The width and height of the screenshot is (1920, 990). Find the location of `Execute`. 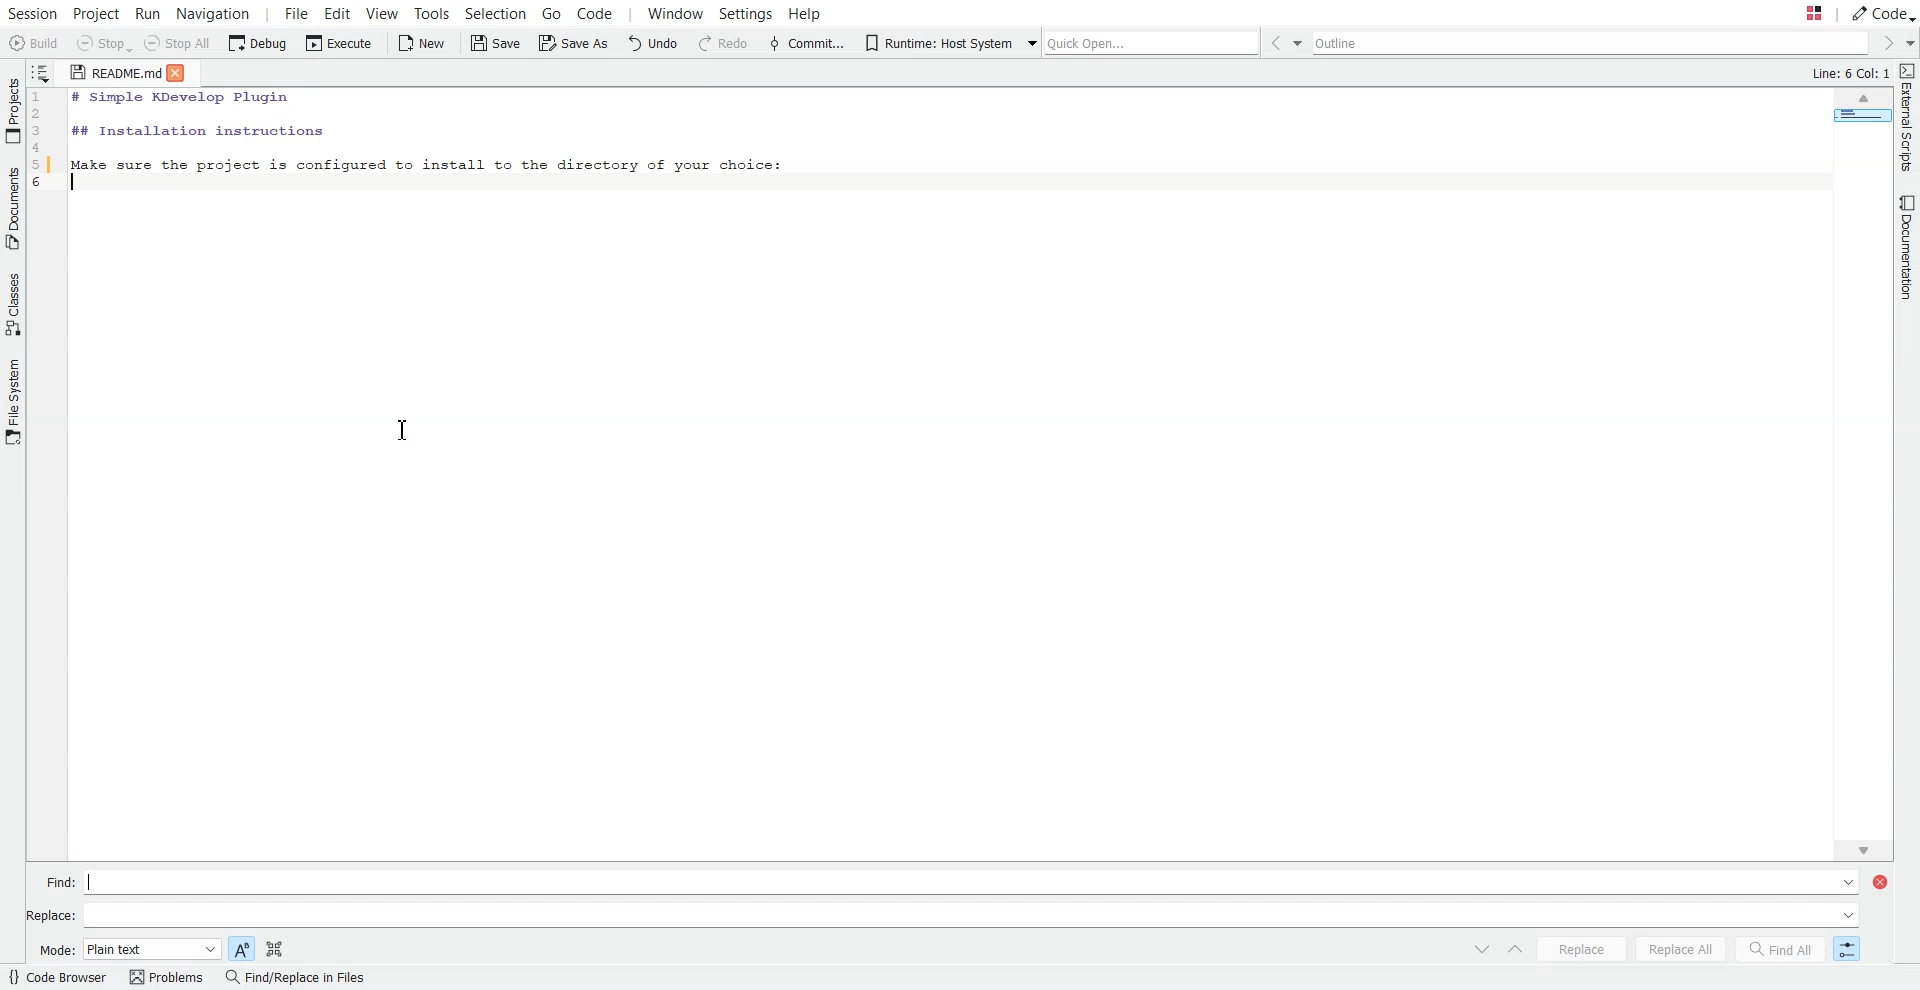

Execute is located at coordinates (336, 44).